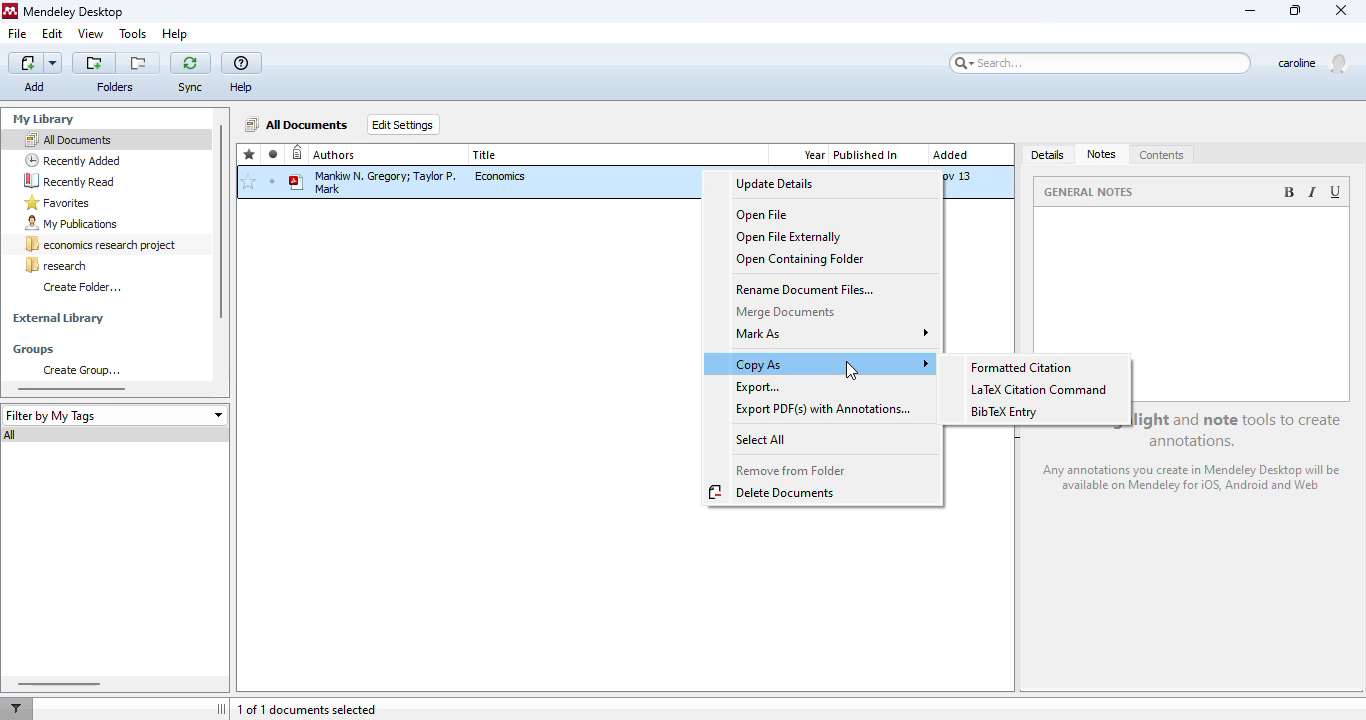 This screenshot has width=1366, height=720. Describe the element at coordinates (191, 88) in the screenshot. I see `Sync` at that location.